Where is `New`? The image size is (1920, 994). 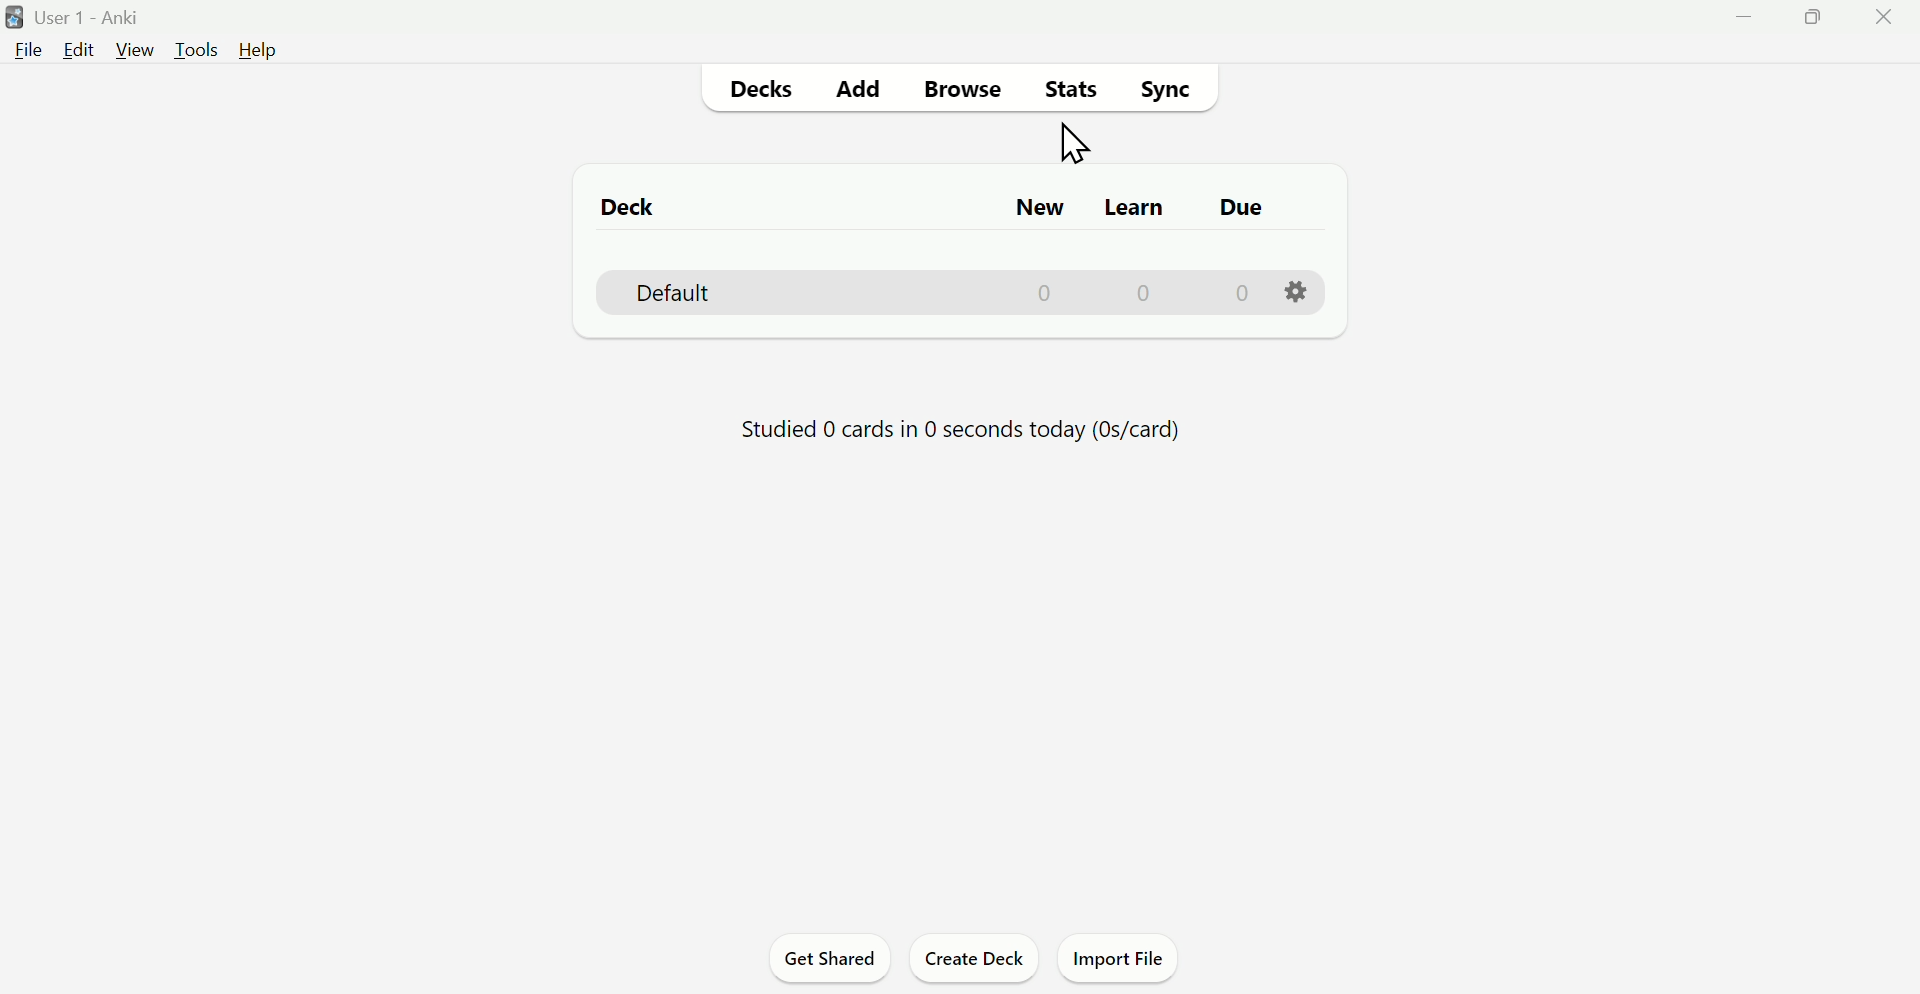 New is located at coordinates (1044, 207).